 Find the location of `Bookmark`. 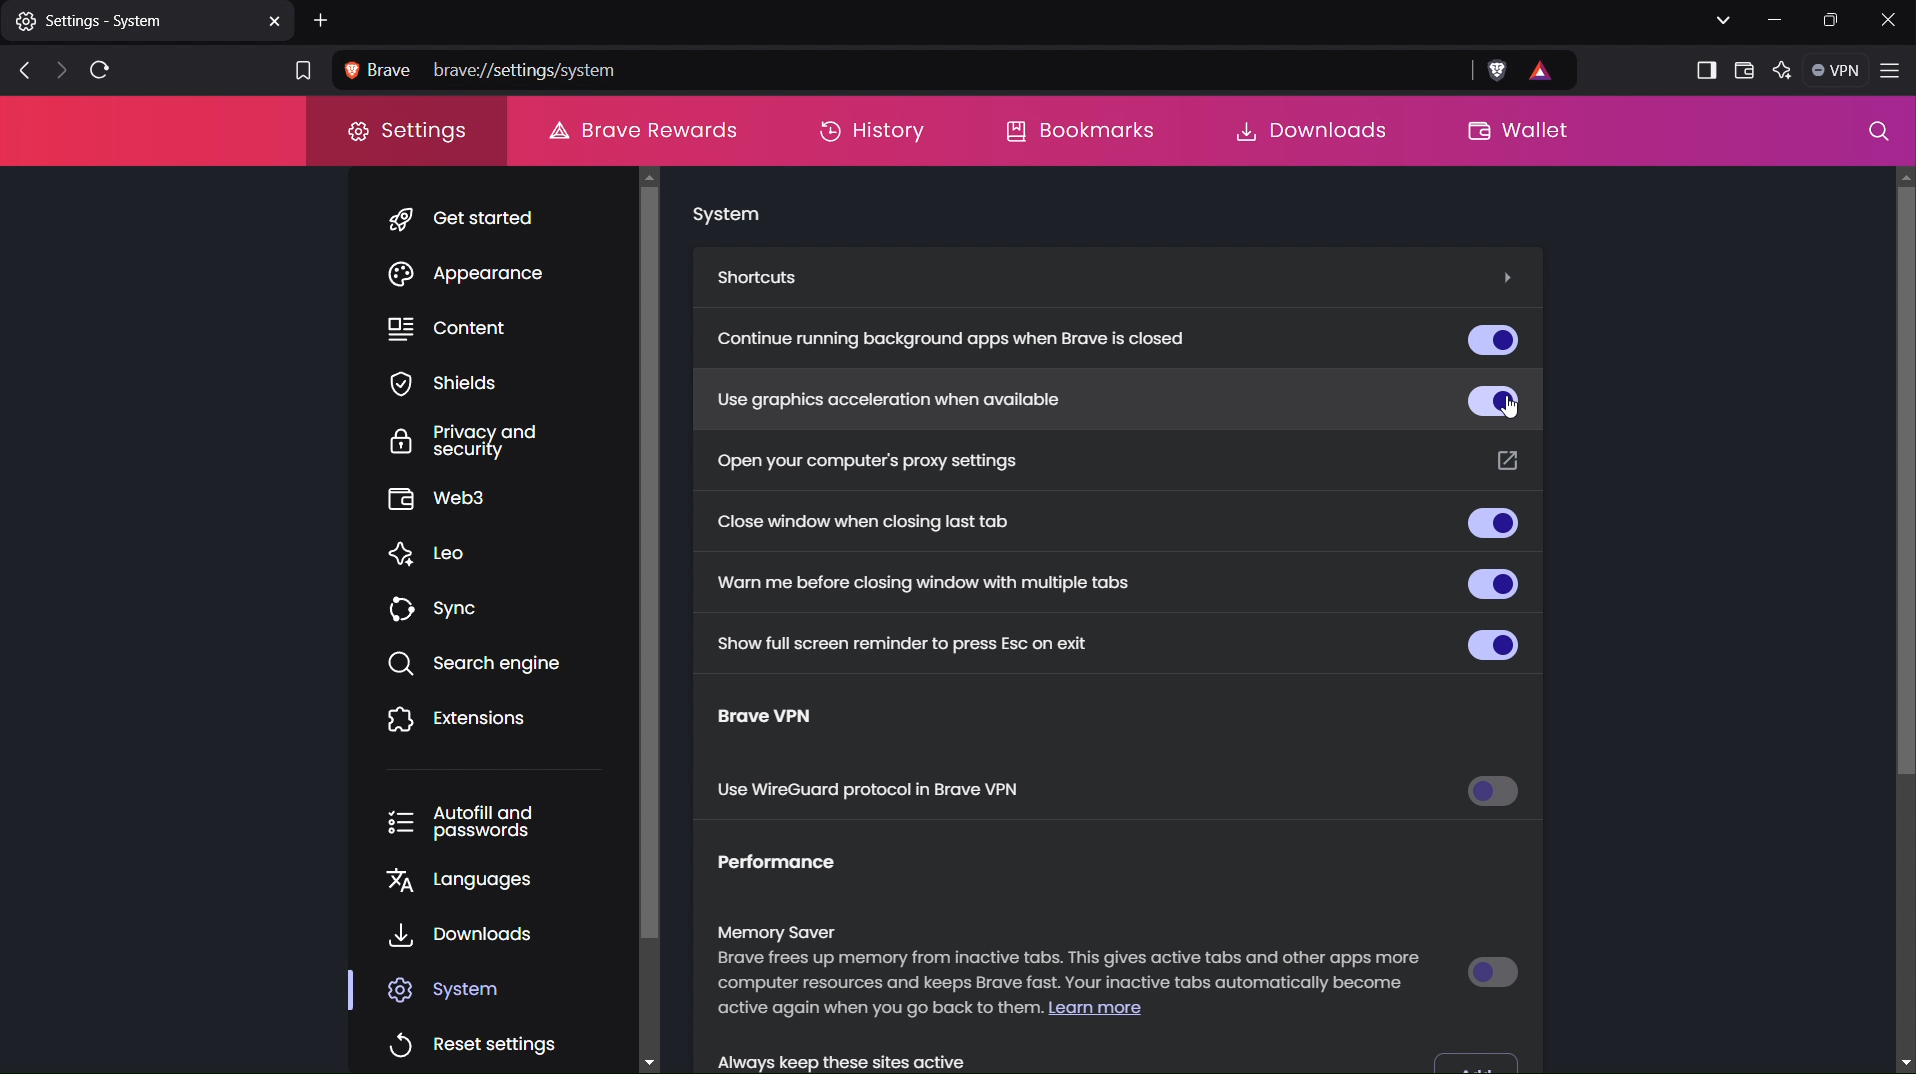

Bookmark is located at coordinates (299, 73).